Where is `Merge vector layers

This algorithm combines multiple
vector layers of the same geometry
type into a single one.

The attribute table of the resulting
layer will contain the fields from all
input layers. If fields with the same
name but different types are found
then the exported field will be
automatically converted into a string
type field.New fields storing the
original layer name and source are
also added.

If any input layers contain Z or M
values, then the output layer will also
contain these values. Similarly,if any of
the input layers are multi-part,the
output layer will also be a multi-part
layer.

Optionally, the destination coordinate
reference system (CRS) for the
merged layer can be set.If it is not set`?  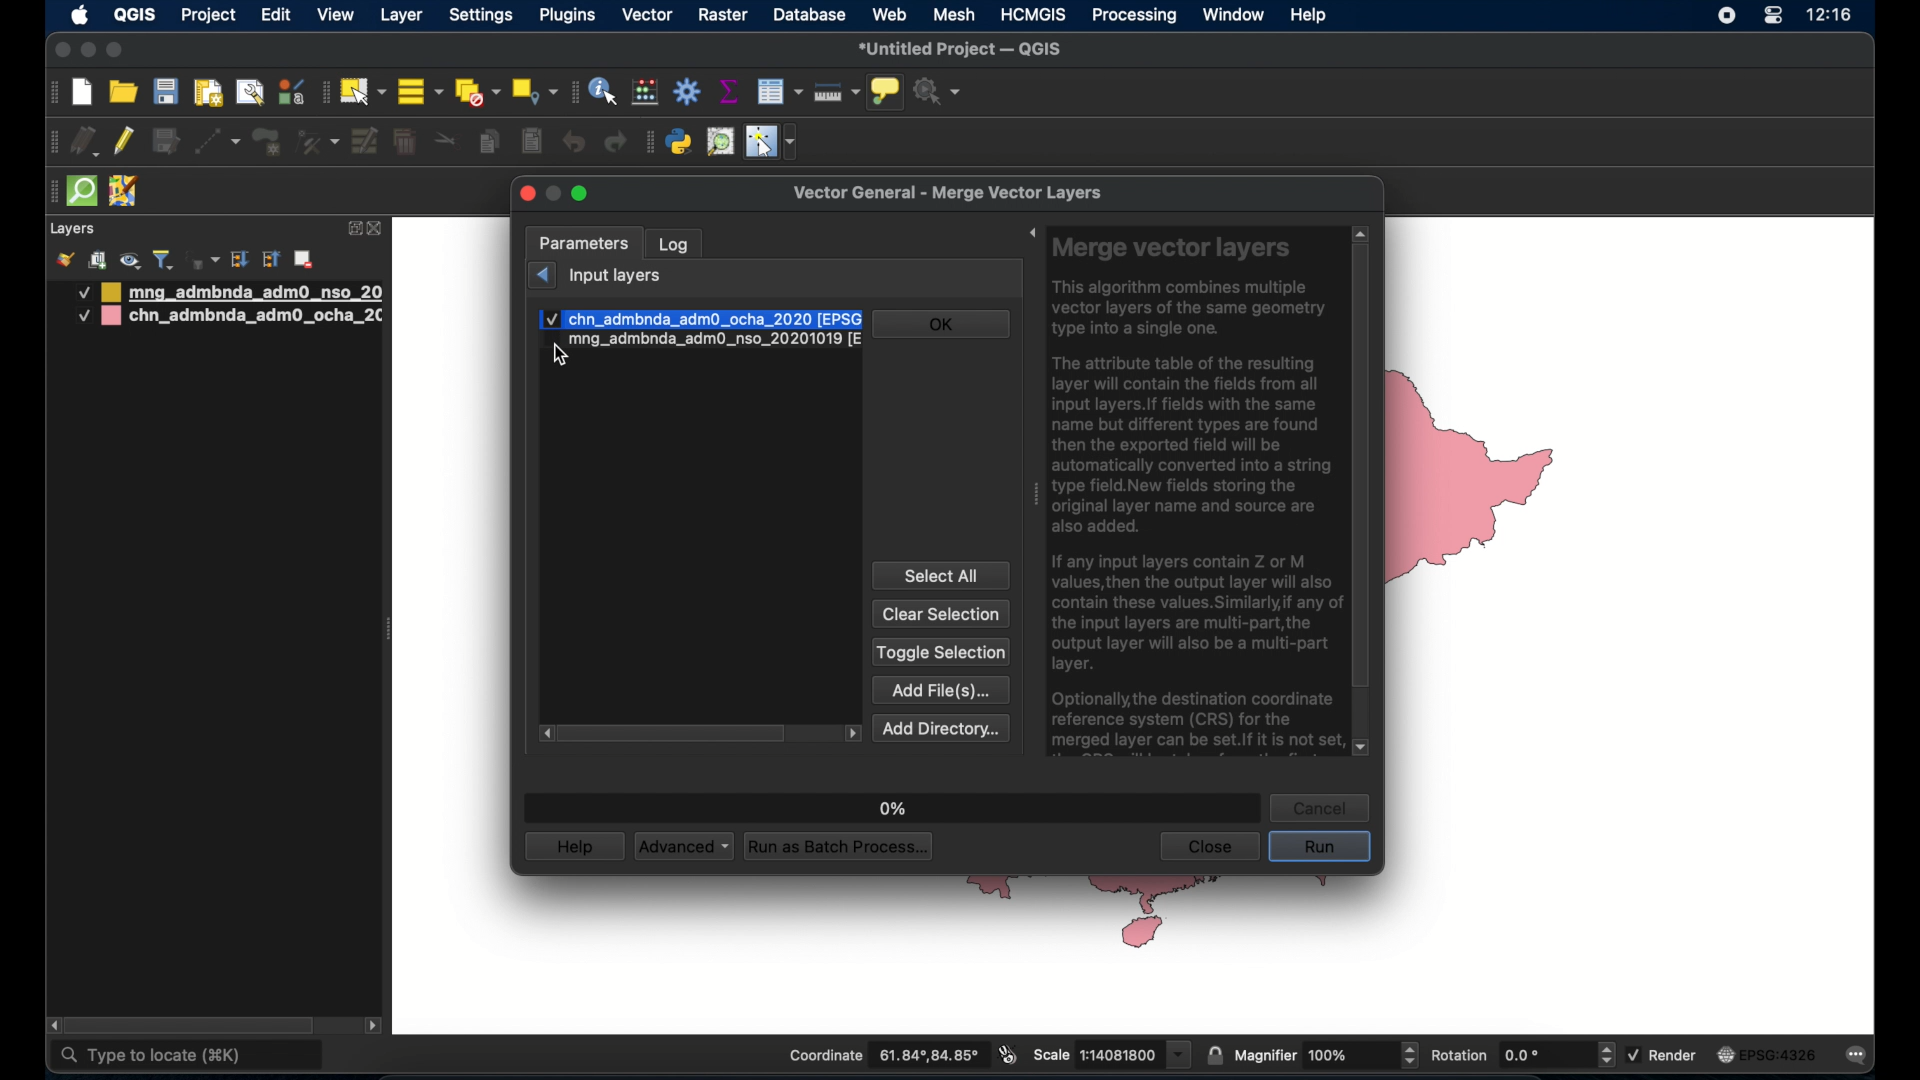 Merge vector layers

This algorithm combines multiple
vector layers of the same geometry
type into a single one.

The attribute table of the resulting
layer will contain the fields from all
input layers. If fields with the same
name but different types are found
then the exported field will be
automatically converted into a string
type field.New fields storing the
original layer name and source are
also added.

If any input layers contain Z or M
values, then the output layer will also
contain these values. Similarly,if any of
the input layers are multi-part,the
output layer will also be a multi-part
layer.

Optionally, the destination coordinate
reference system (CRS) for the
merged layer can be set.If it is not set is located at coordinates (1194, 494).